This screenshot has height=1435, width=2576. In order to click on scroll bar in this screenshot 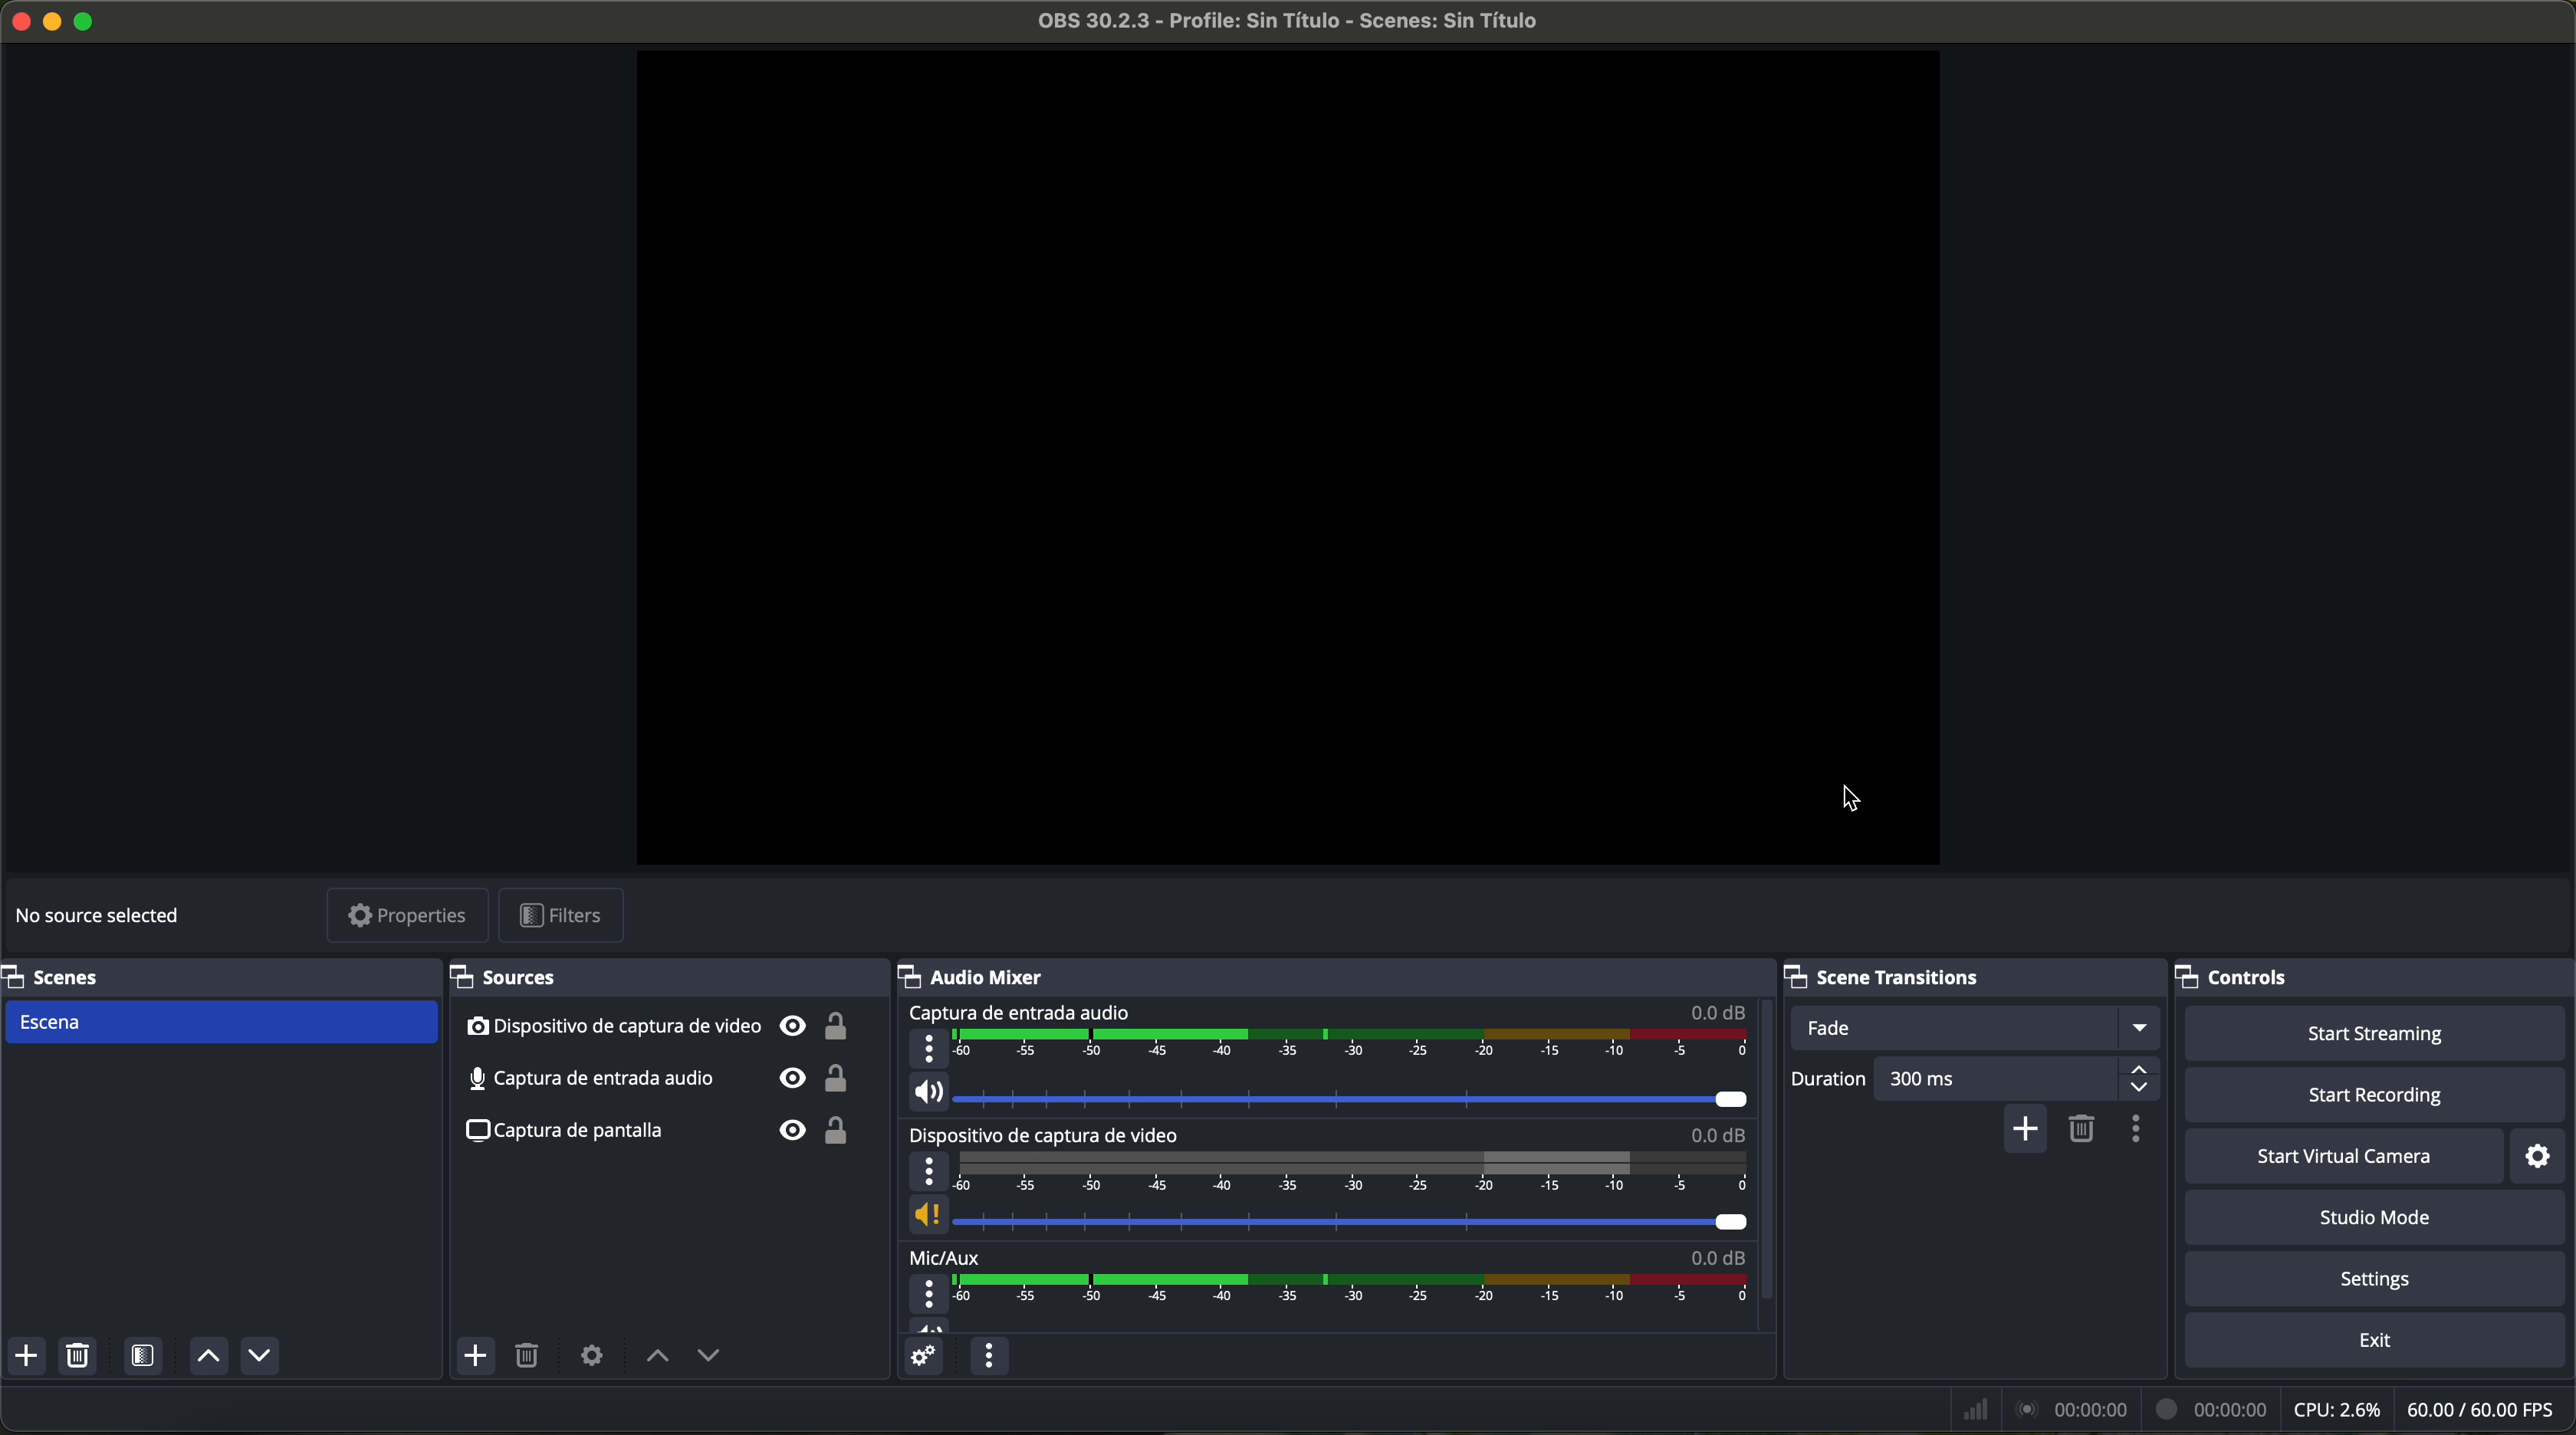, I will do `click(1763, 1150)`.